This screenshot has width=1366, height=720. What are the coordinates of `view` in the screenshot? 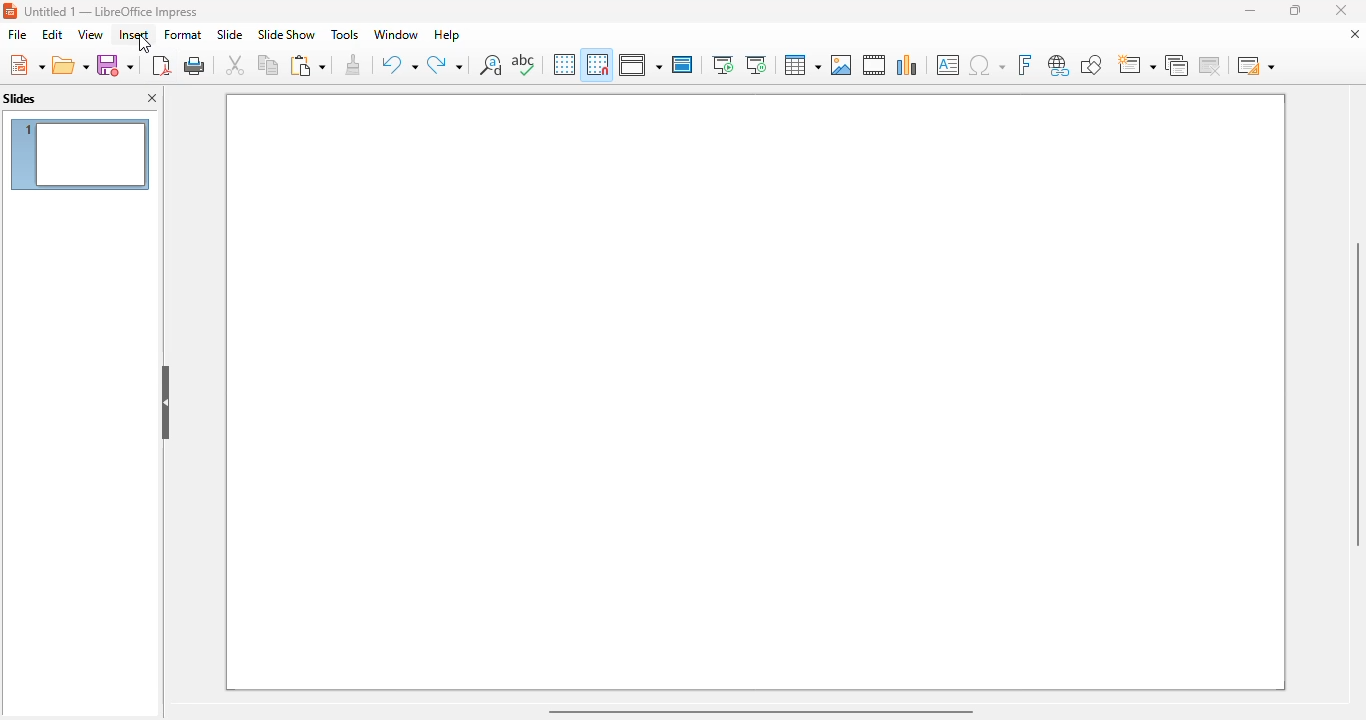 It's located at (90, 34).